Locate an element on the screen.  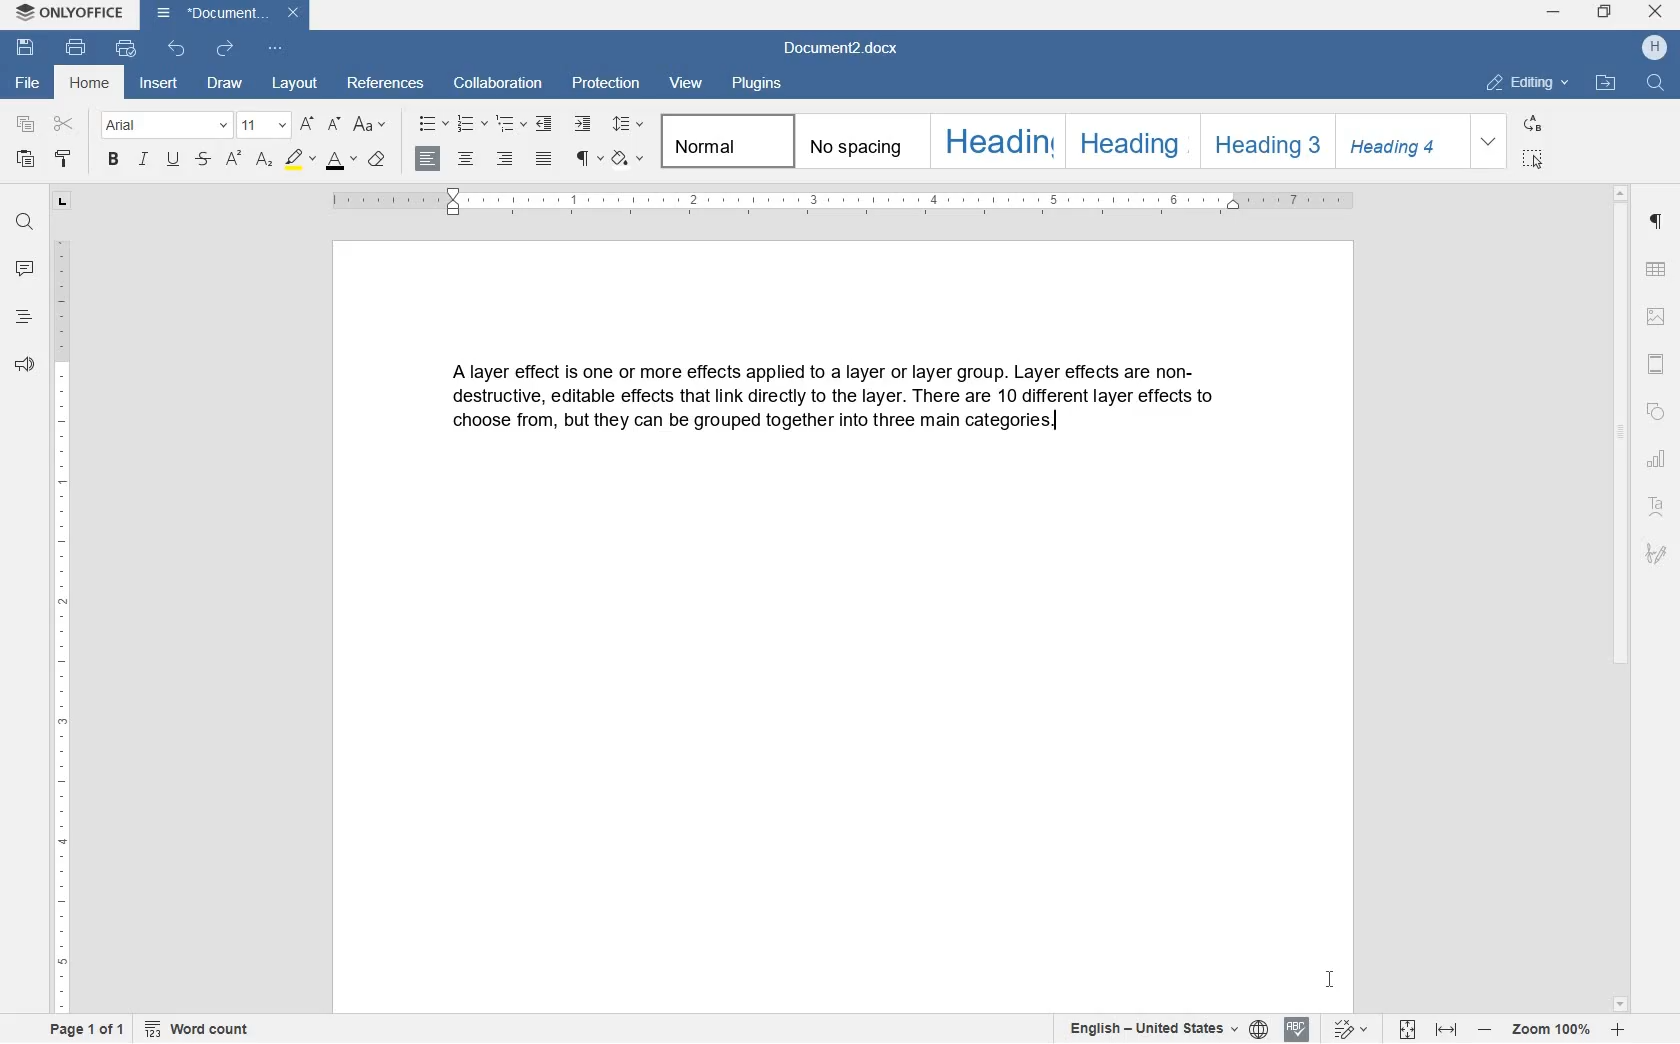
PLUGINS is located at coordinates (754, 85).